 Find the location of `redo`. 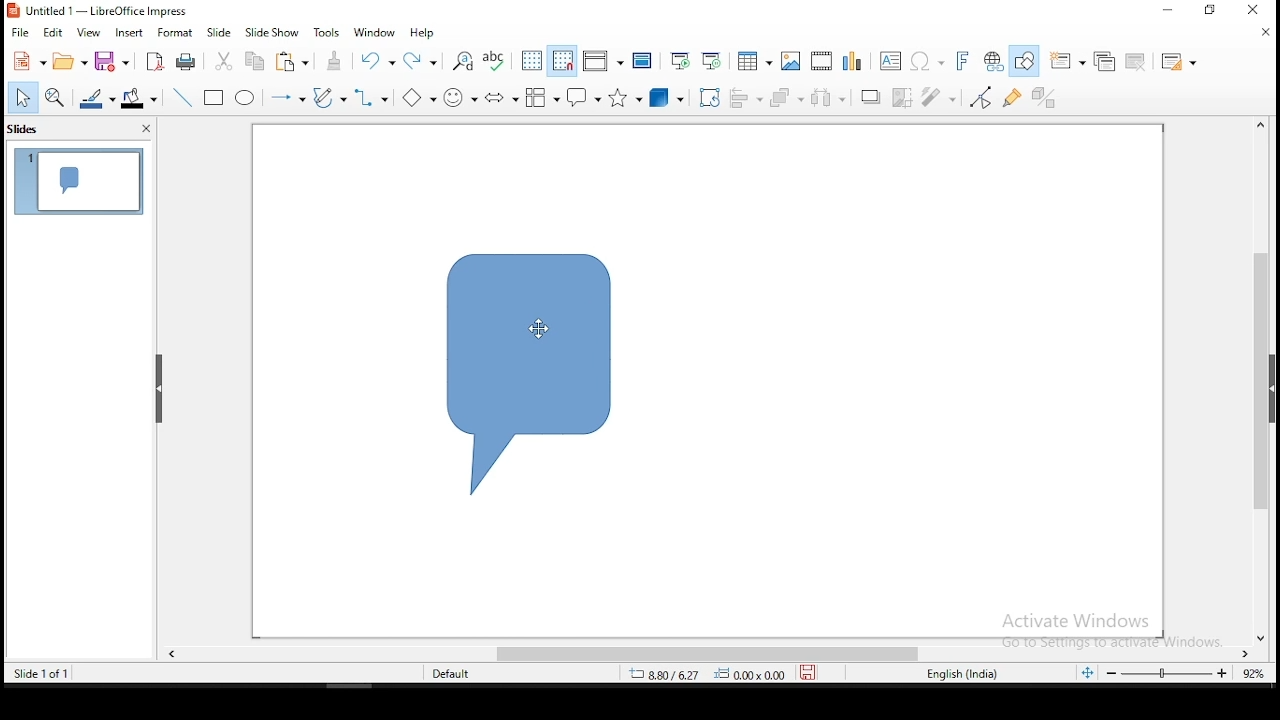

redo is located at coordinates (425, 61).